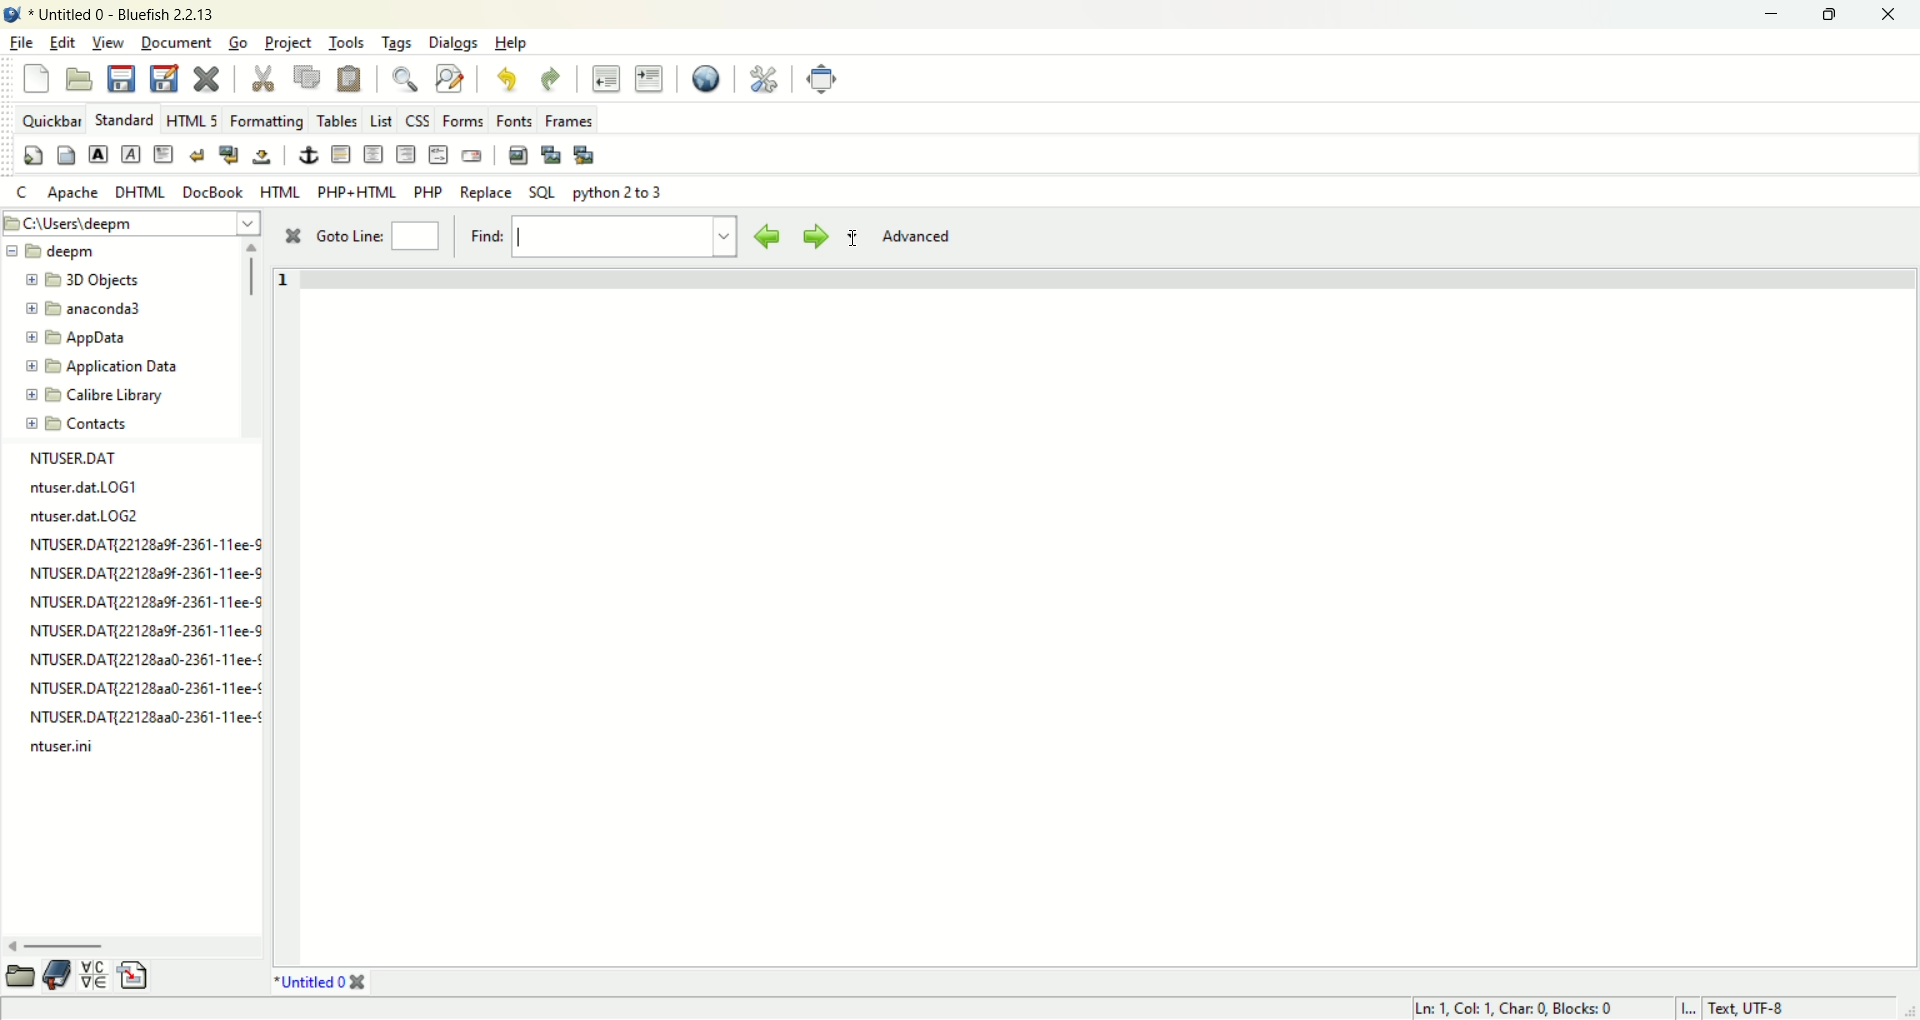 Image resolution: width=1920 pixels, height=1020 pixels. What do you see at coordinates (598, 238) in the screenshot?
I see `find` at bounding box center [598, 238].